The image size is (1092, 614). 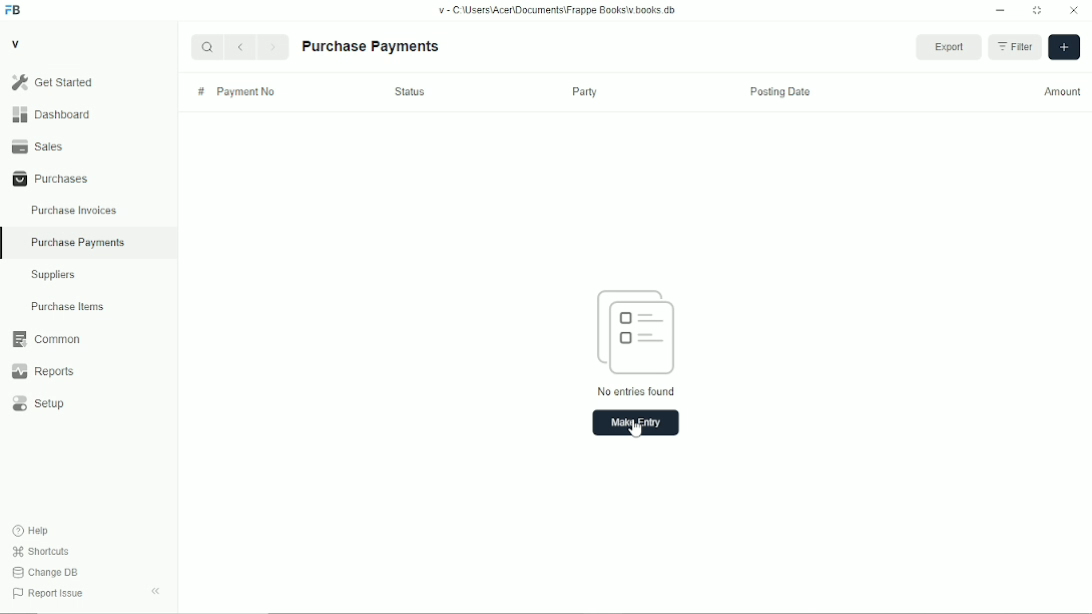 I want to click on Amount, so click(x=1063, y=92).